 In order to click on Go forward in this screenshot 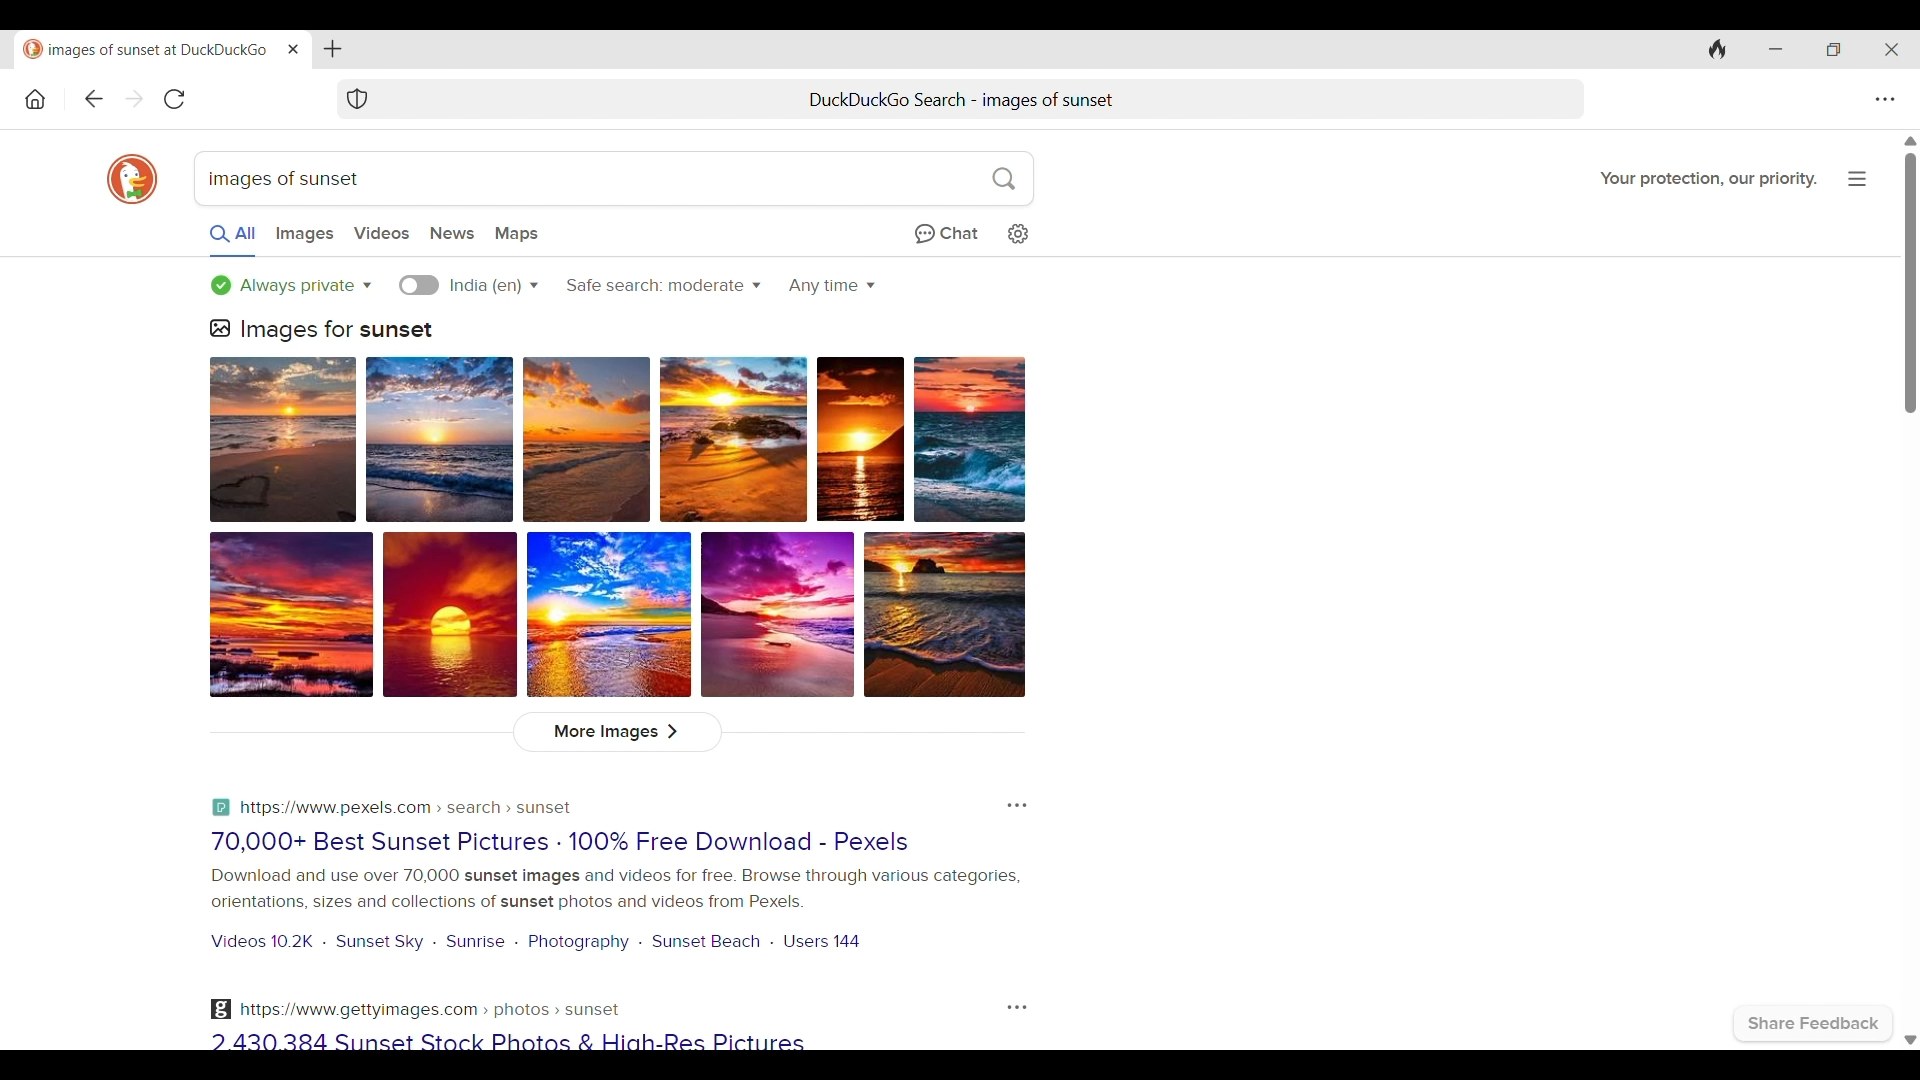, I will do `click(135, 98)`.